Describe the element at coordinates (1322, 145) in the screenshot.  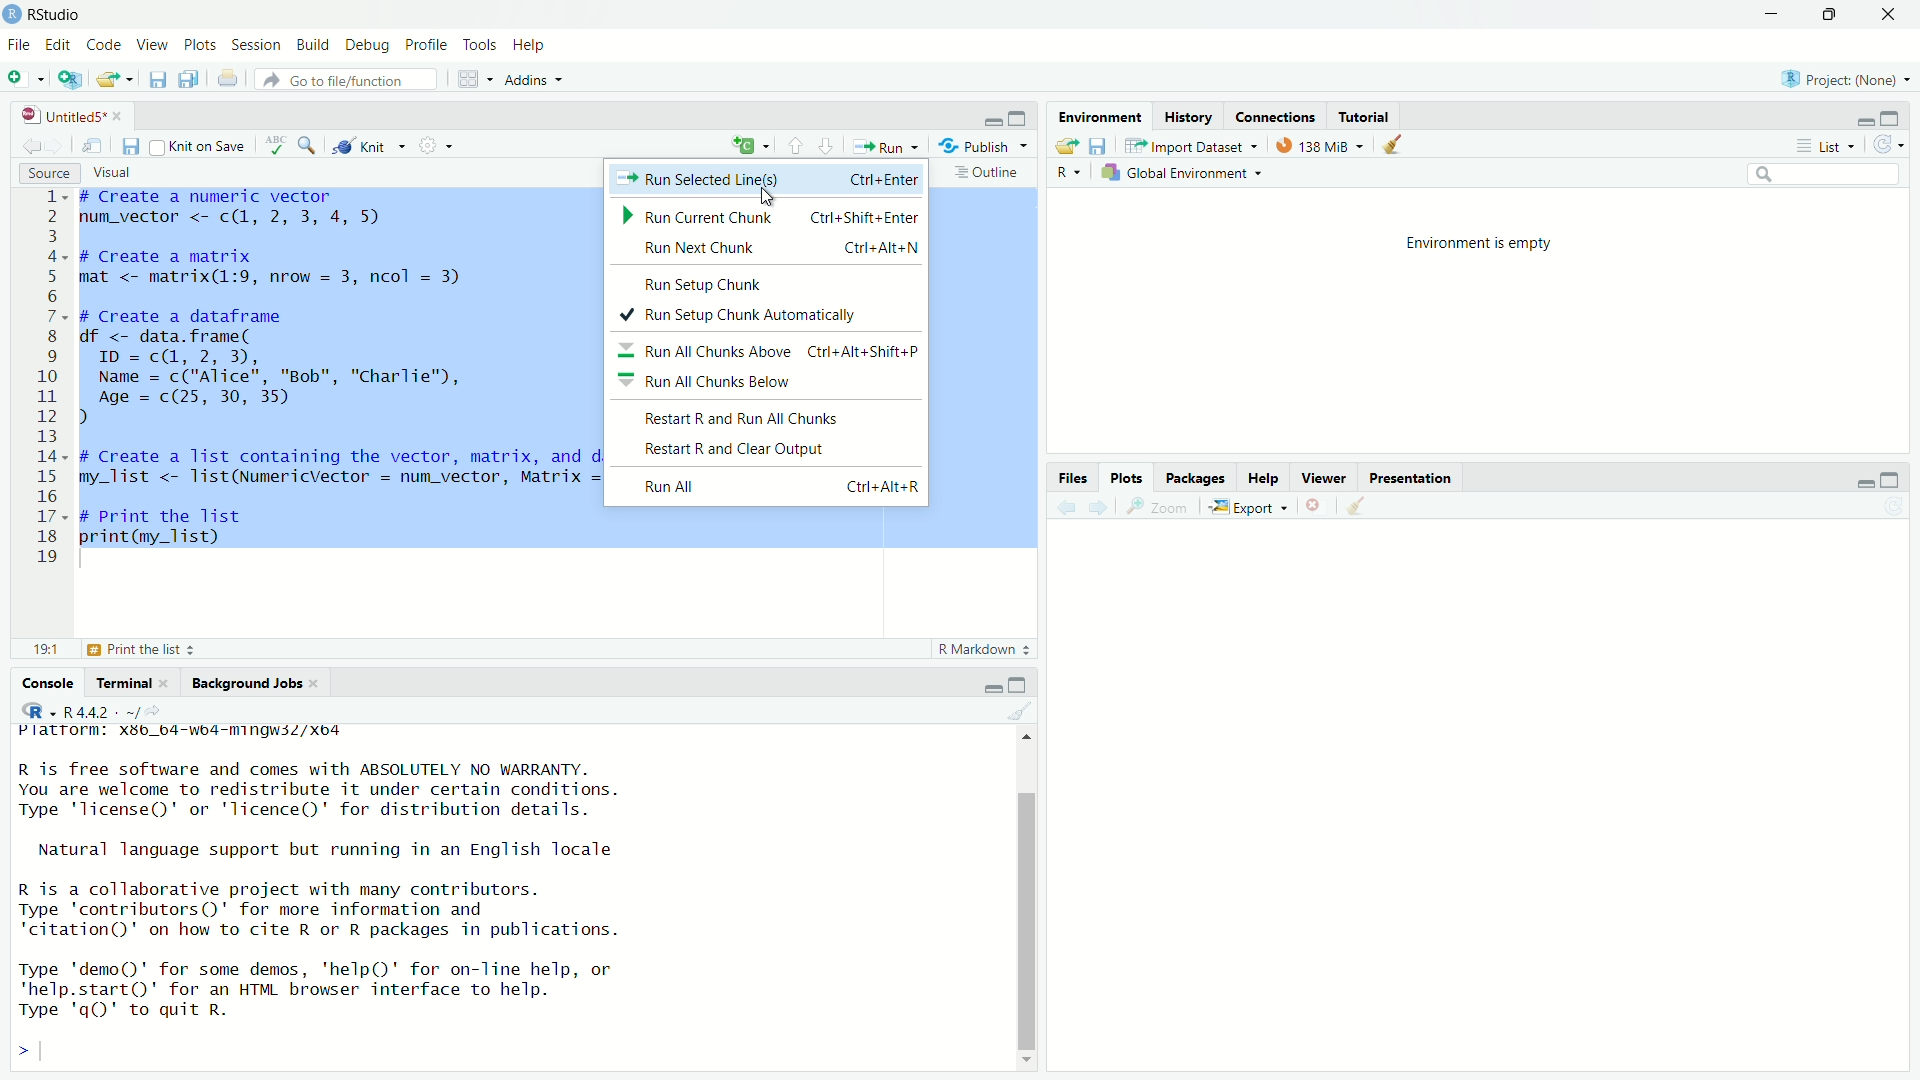
I see `138 MiB ~` at that location.